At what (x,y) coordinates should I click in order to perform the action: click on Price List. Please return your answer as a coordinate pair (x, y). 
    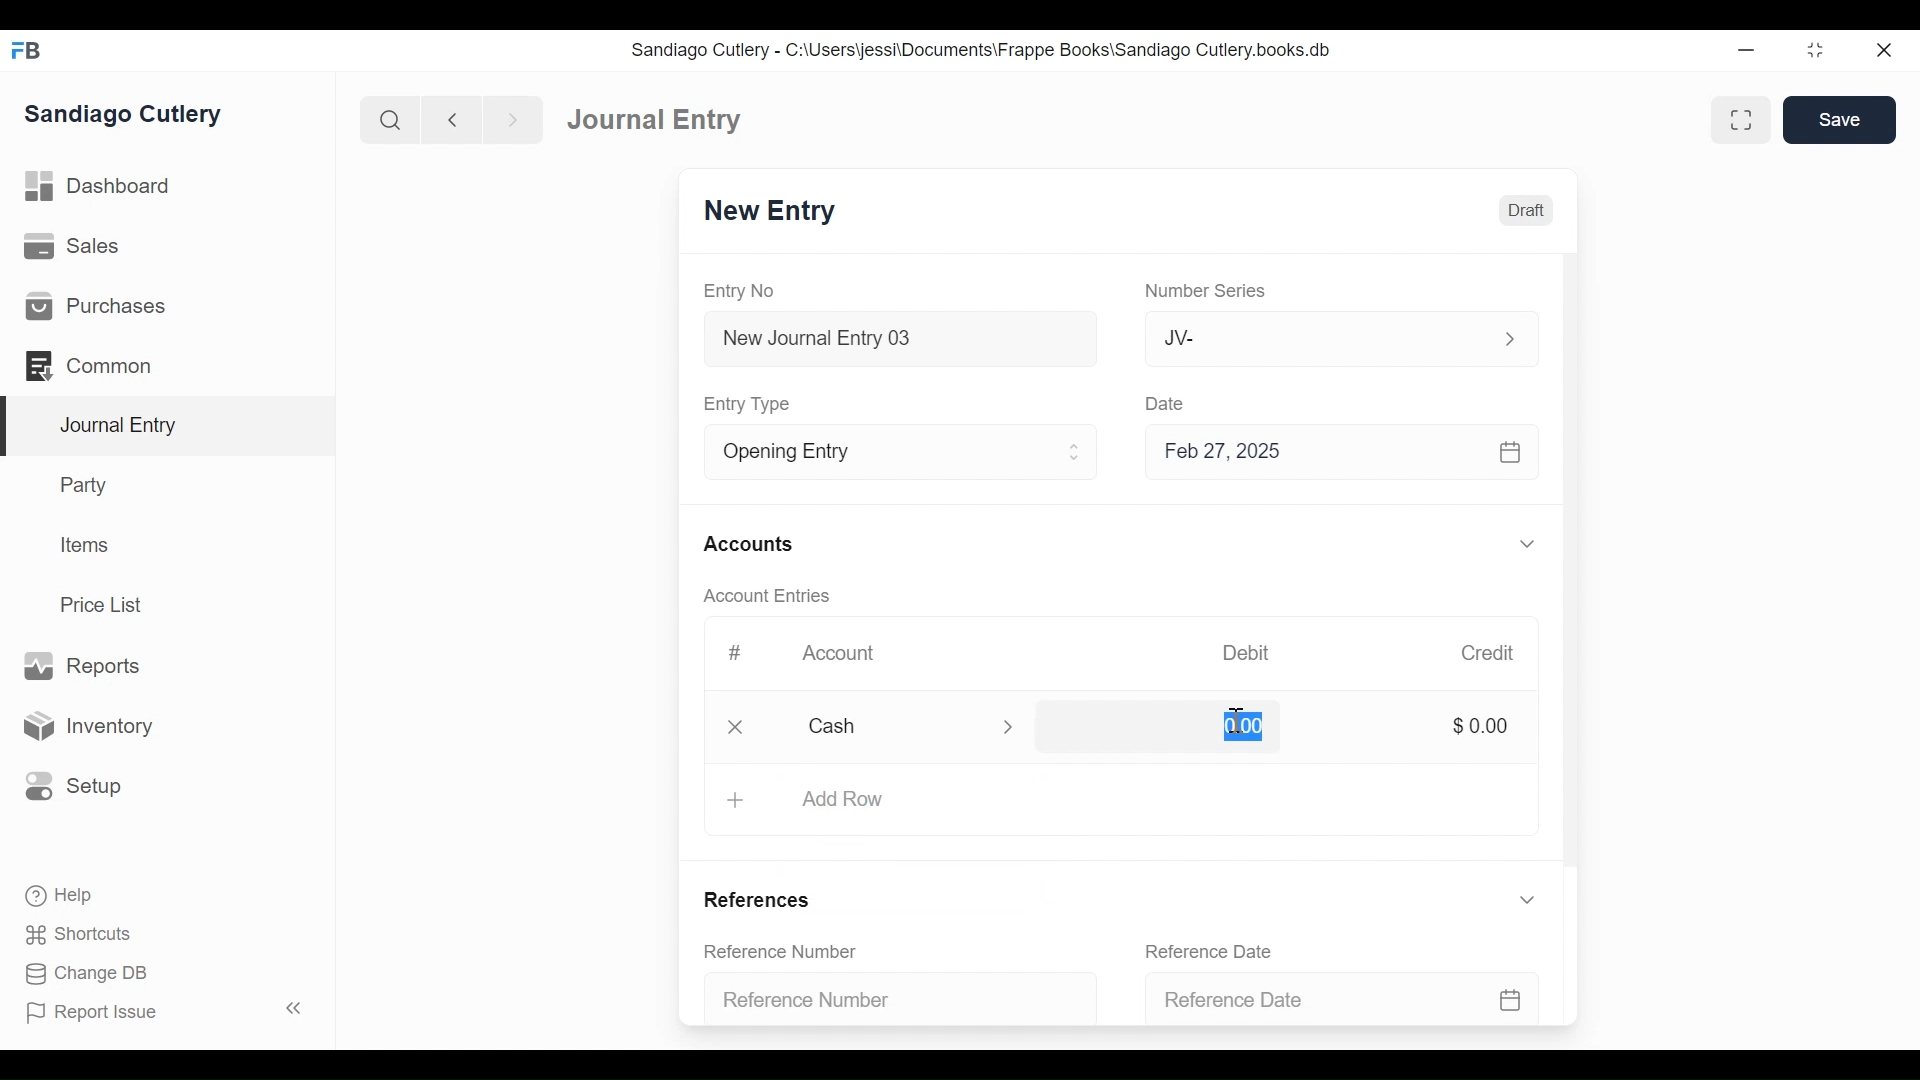
    Looking at the image, I should click on (105, 604).